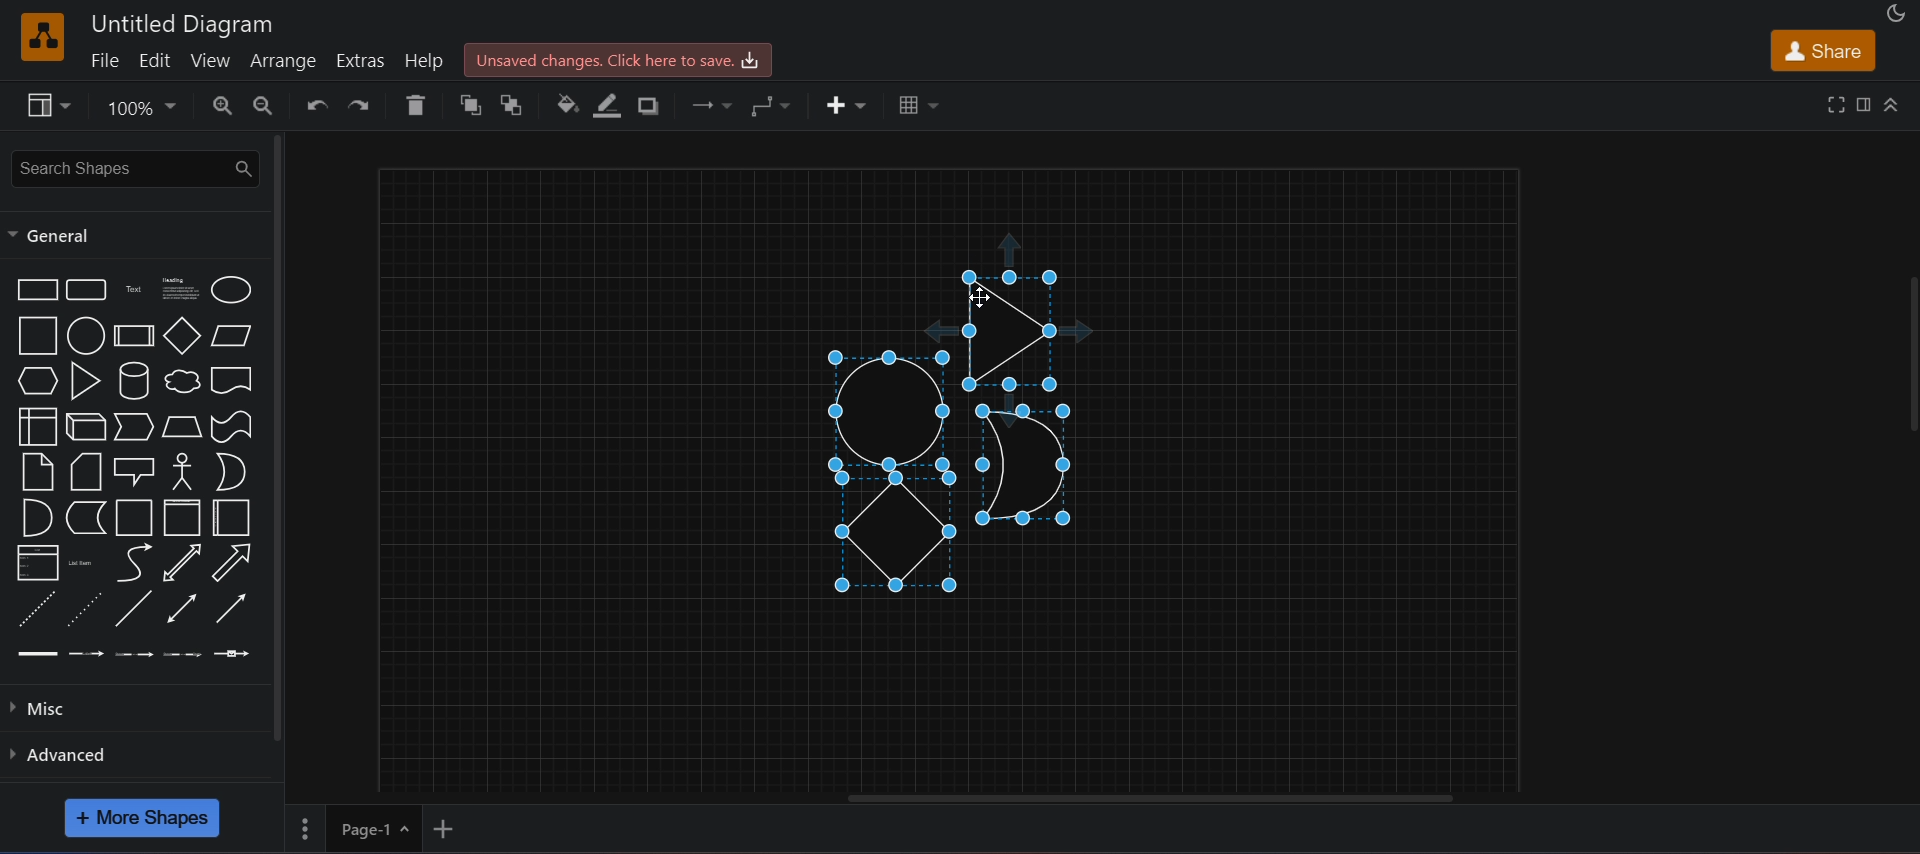 The width and height of the screenshot is (1920, 854). I want to click on logo, so click(43, 36).